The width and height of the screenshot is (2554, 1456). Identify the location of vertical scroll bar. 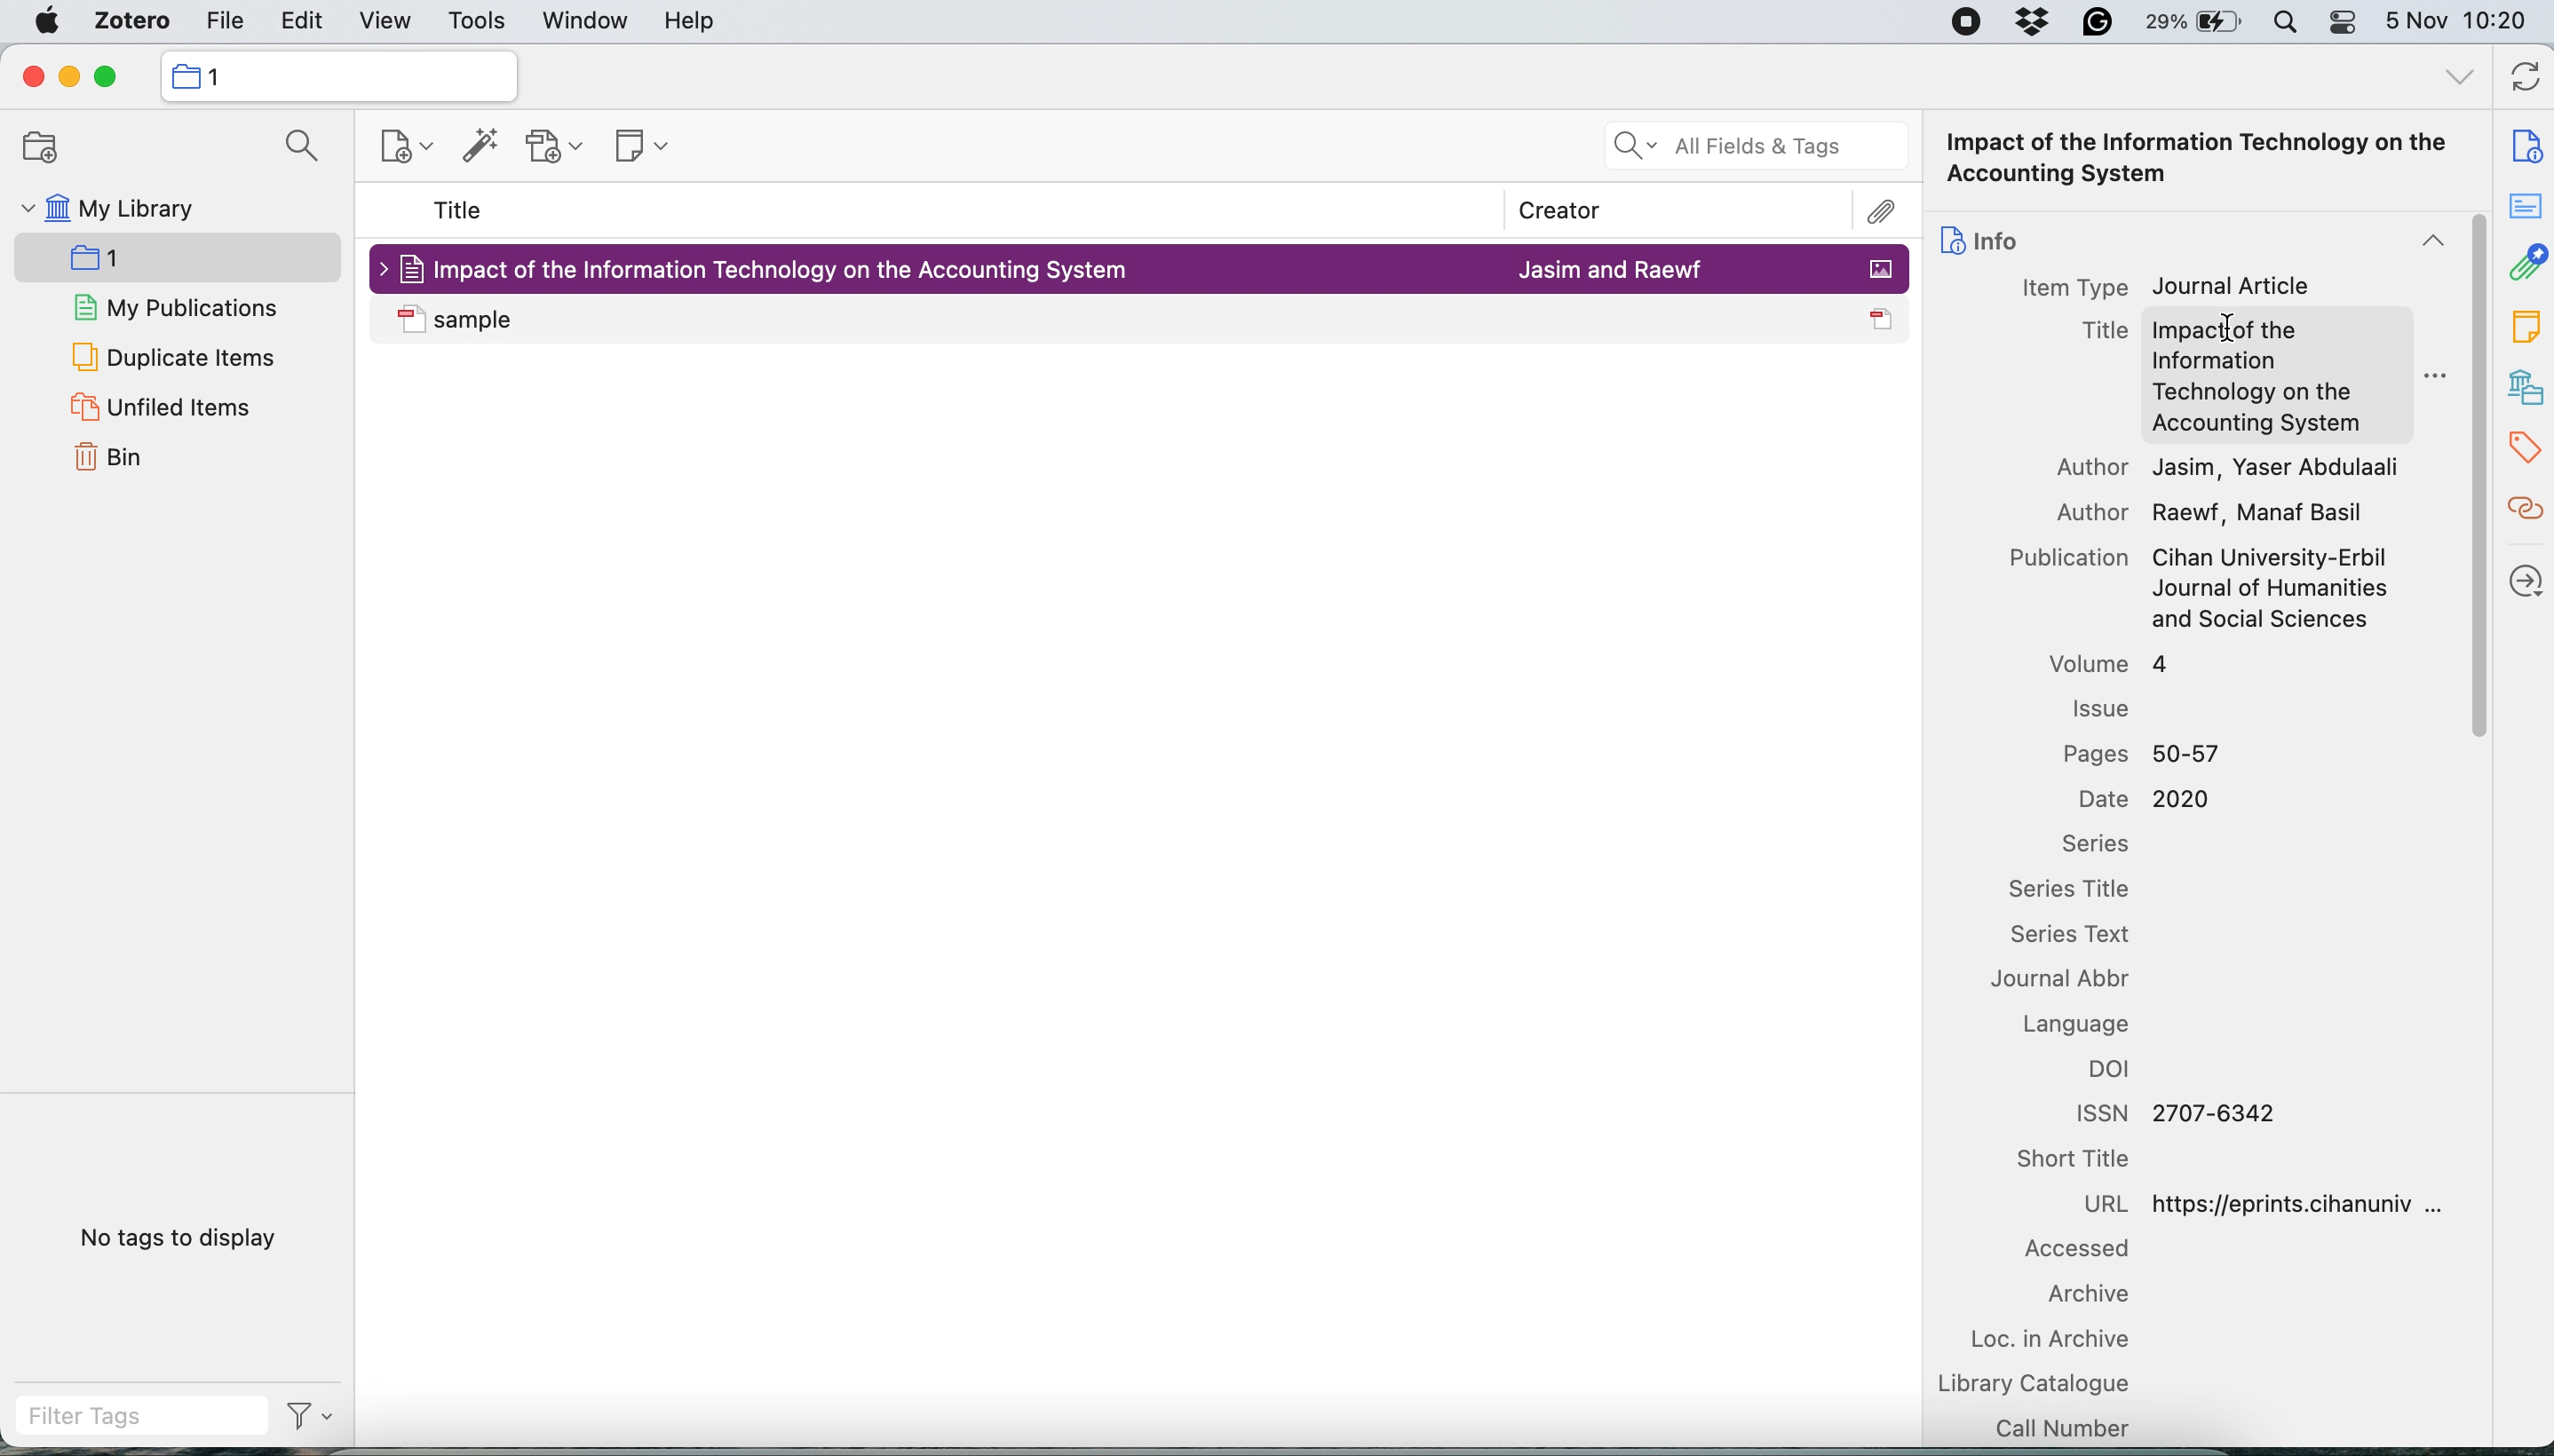
(2473, 477).